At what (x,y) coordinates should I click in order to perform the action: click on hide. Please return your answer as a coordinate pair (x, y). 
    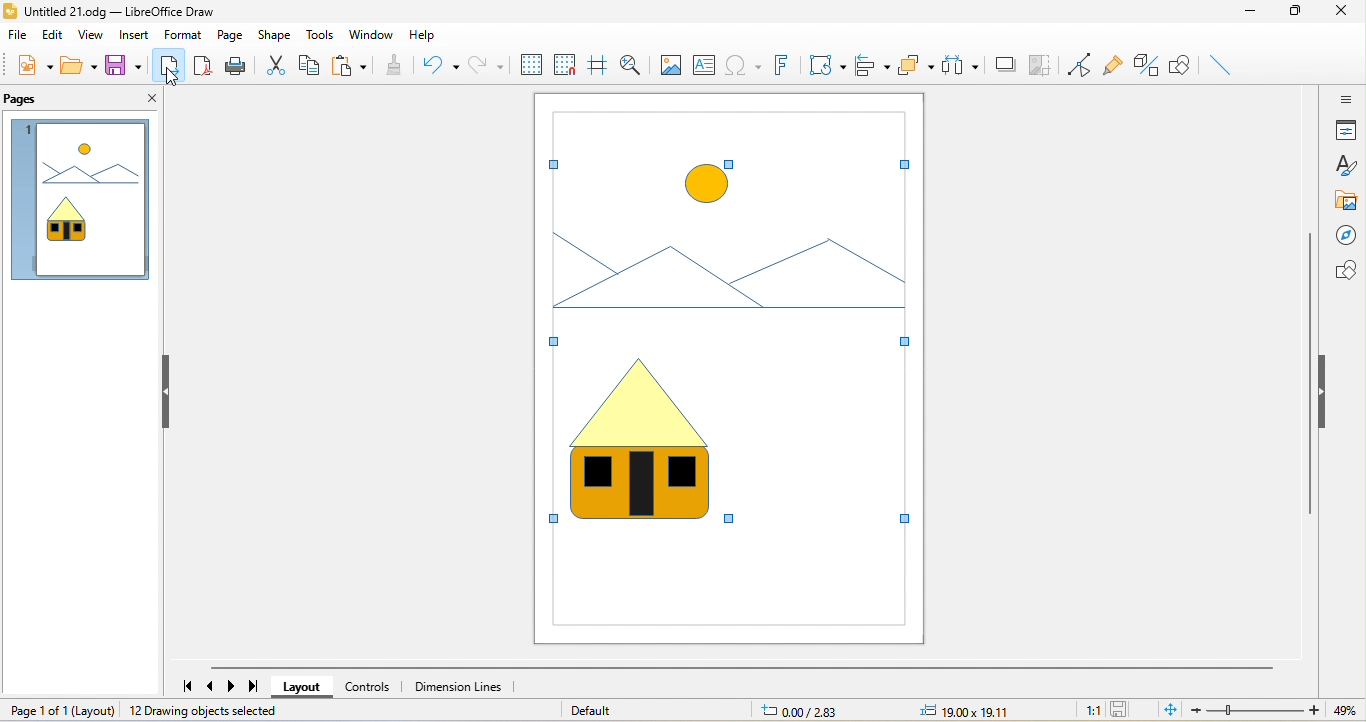
    Looking at the image, I should click on (161, 391).